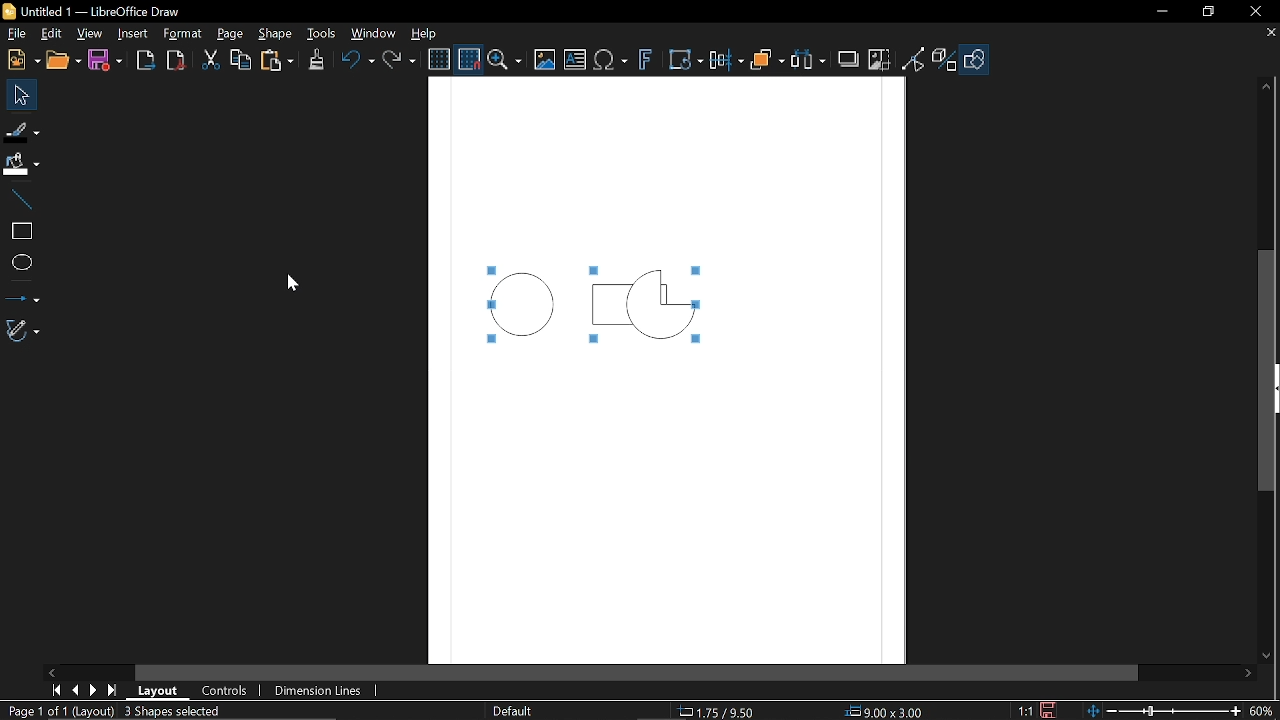  Describe the element at coordinates (1161, 11) in the screenshot. I see `Minimize` at that location.